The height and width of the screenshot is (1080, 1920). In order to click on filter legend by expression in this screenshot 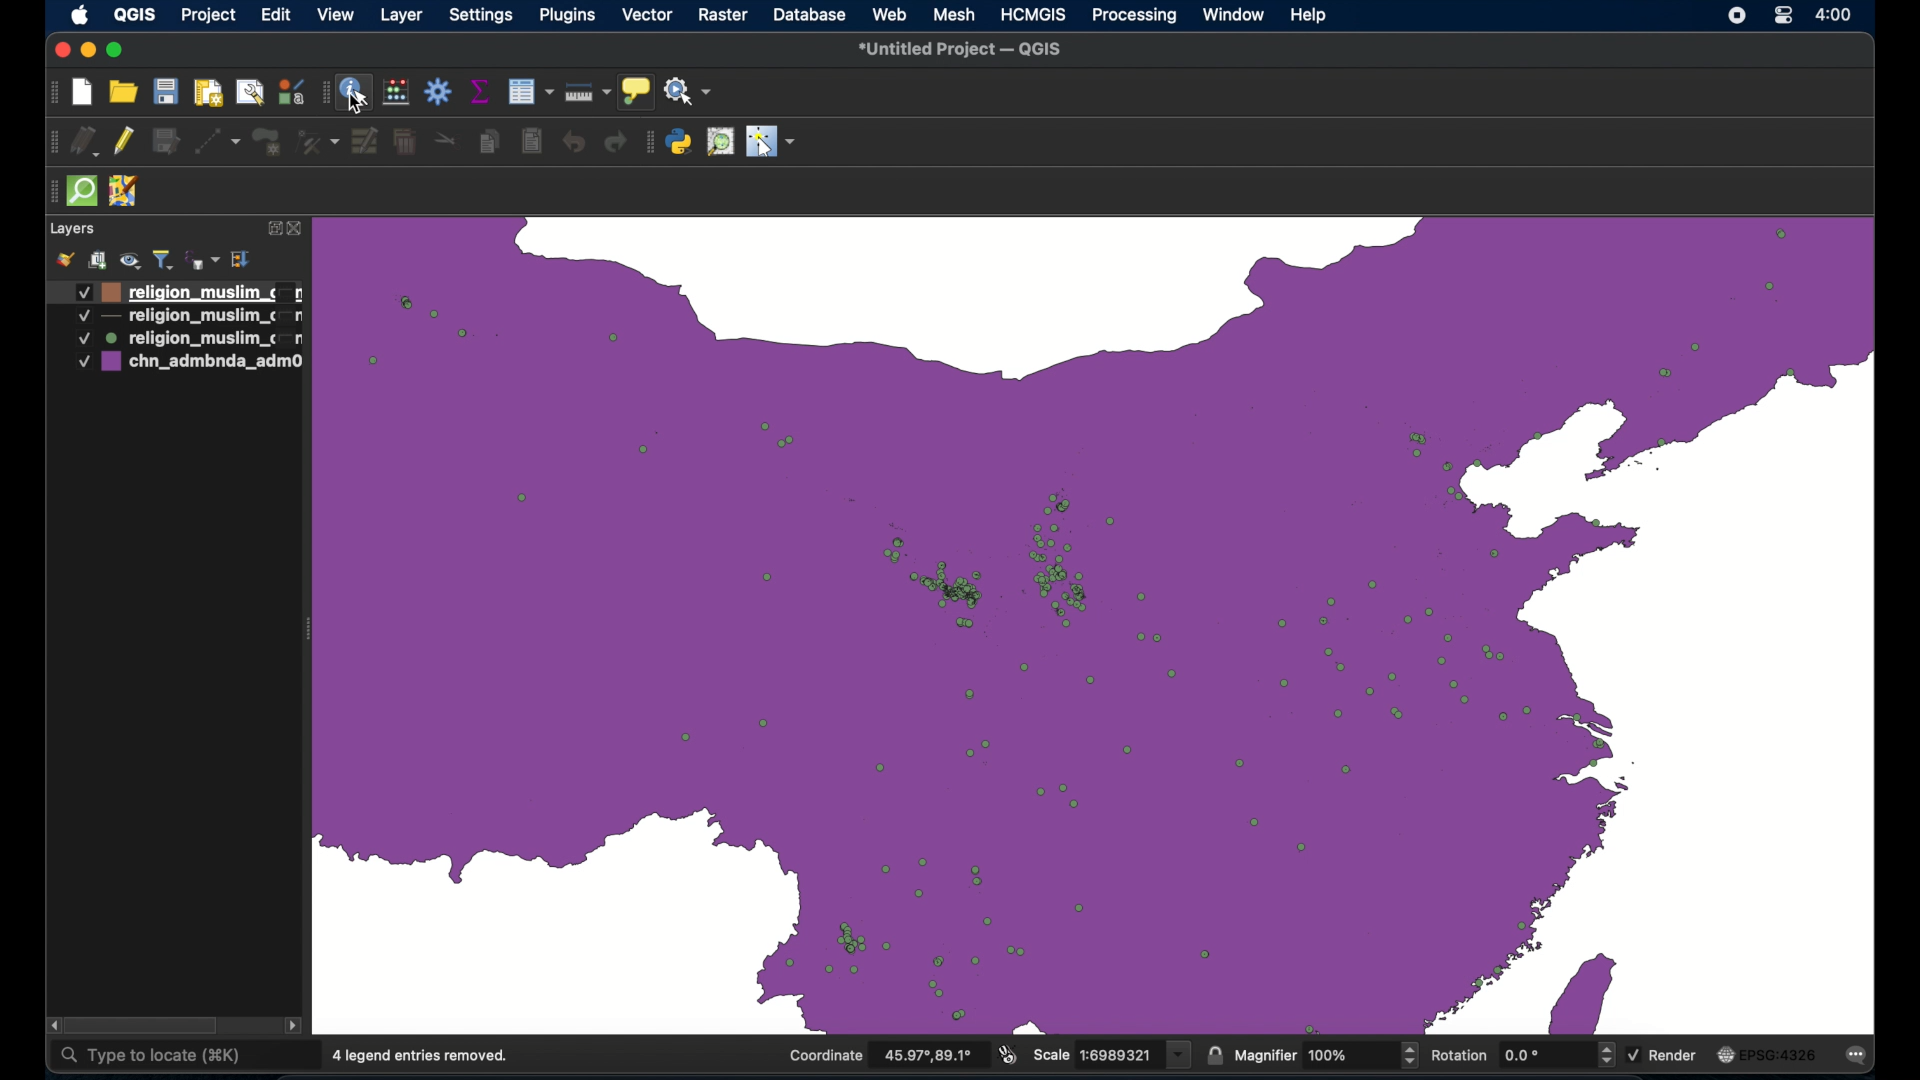, I will do `click(203, 259)`.